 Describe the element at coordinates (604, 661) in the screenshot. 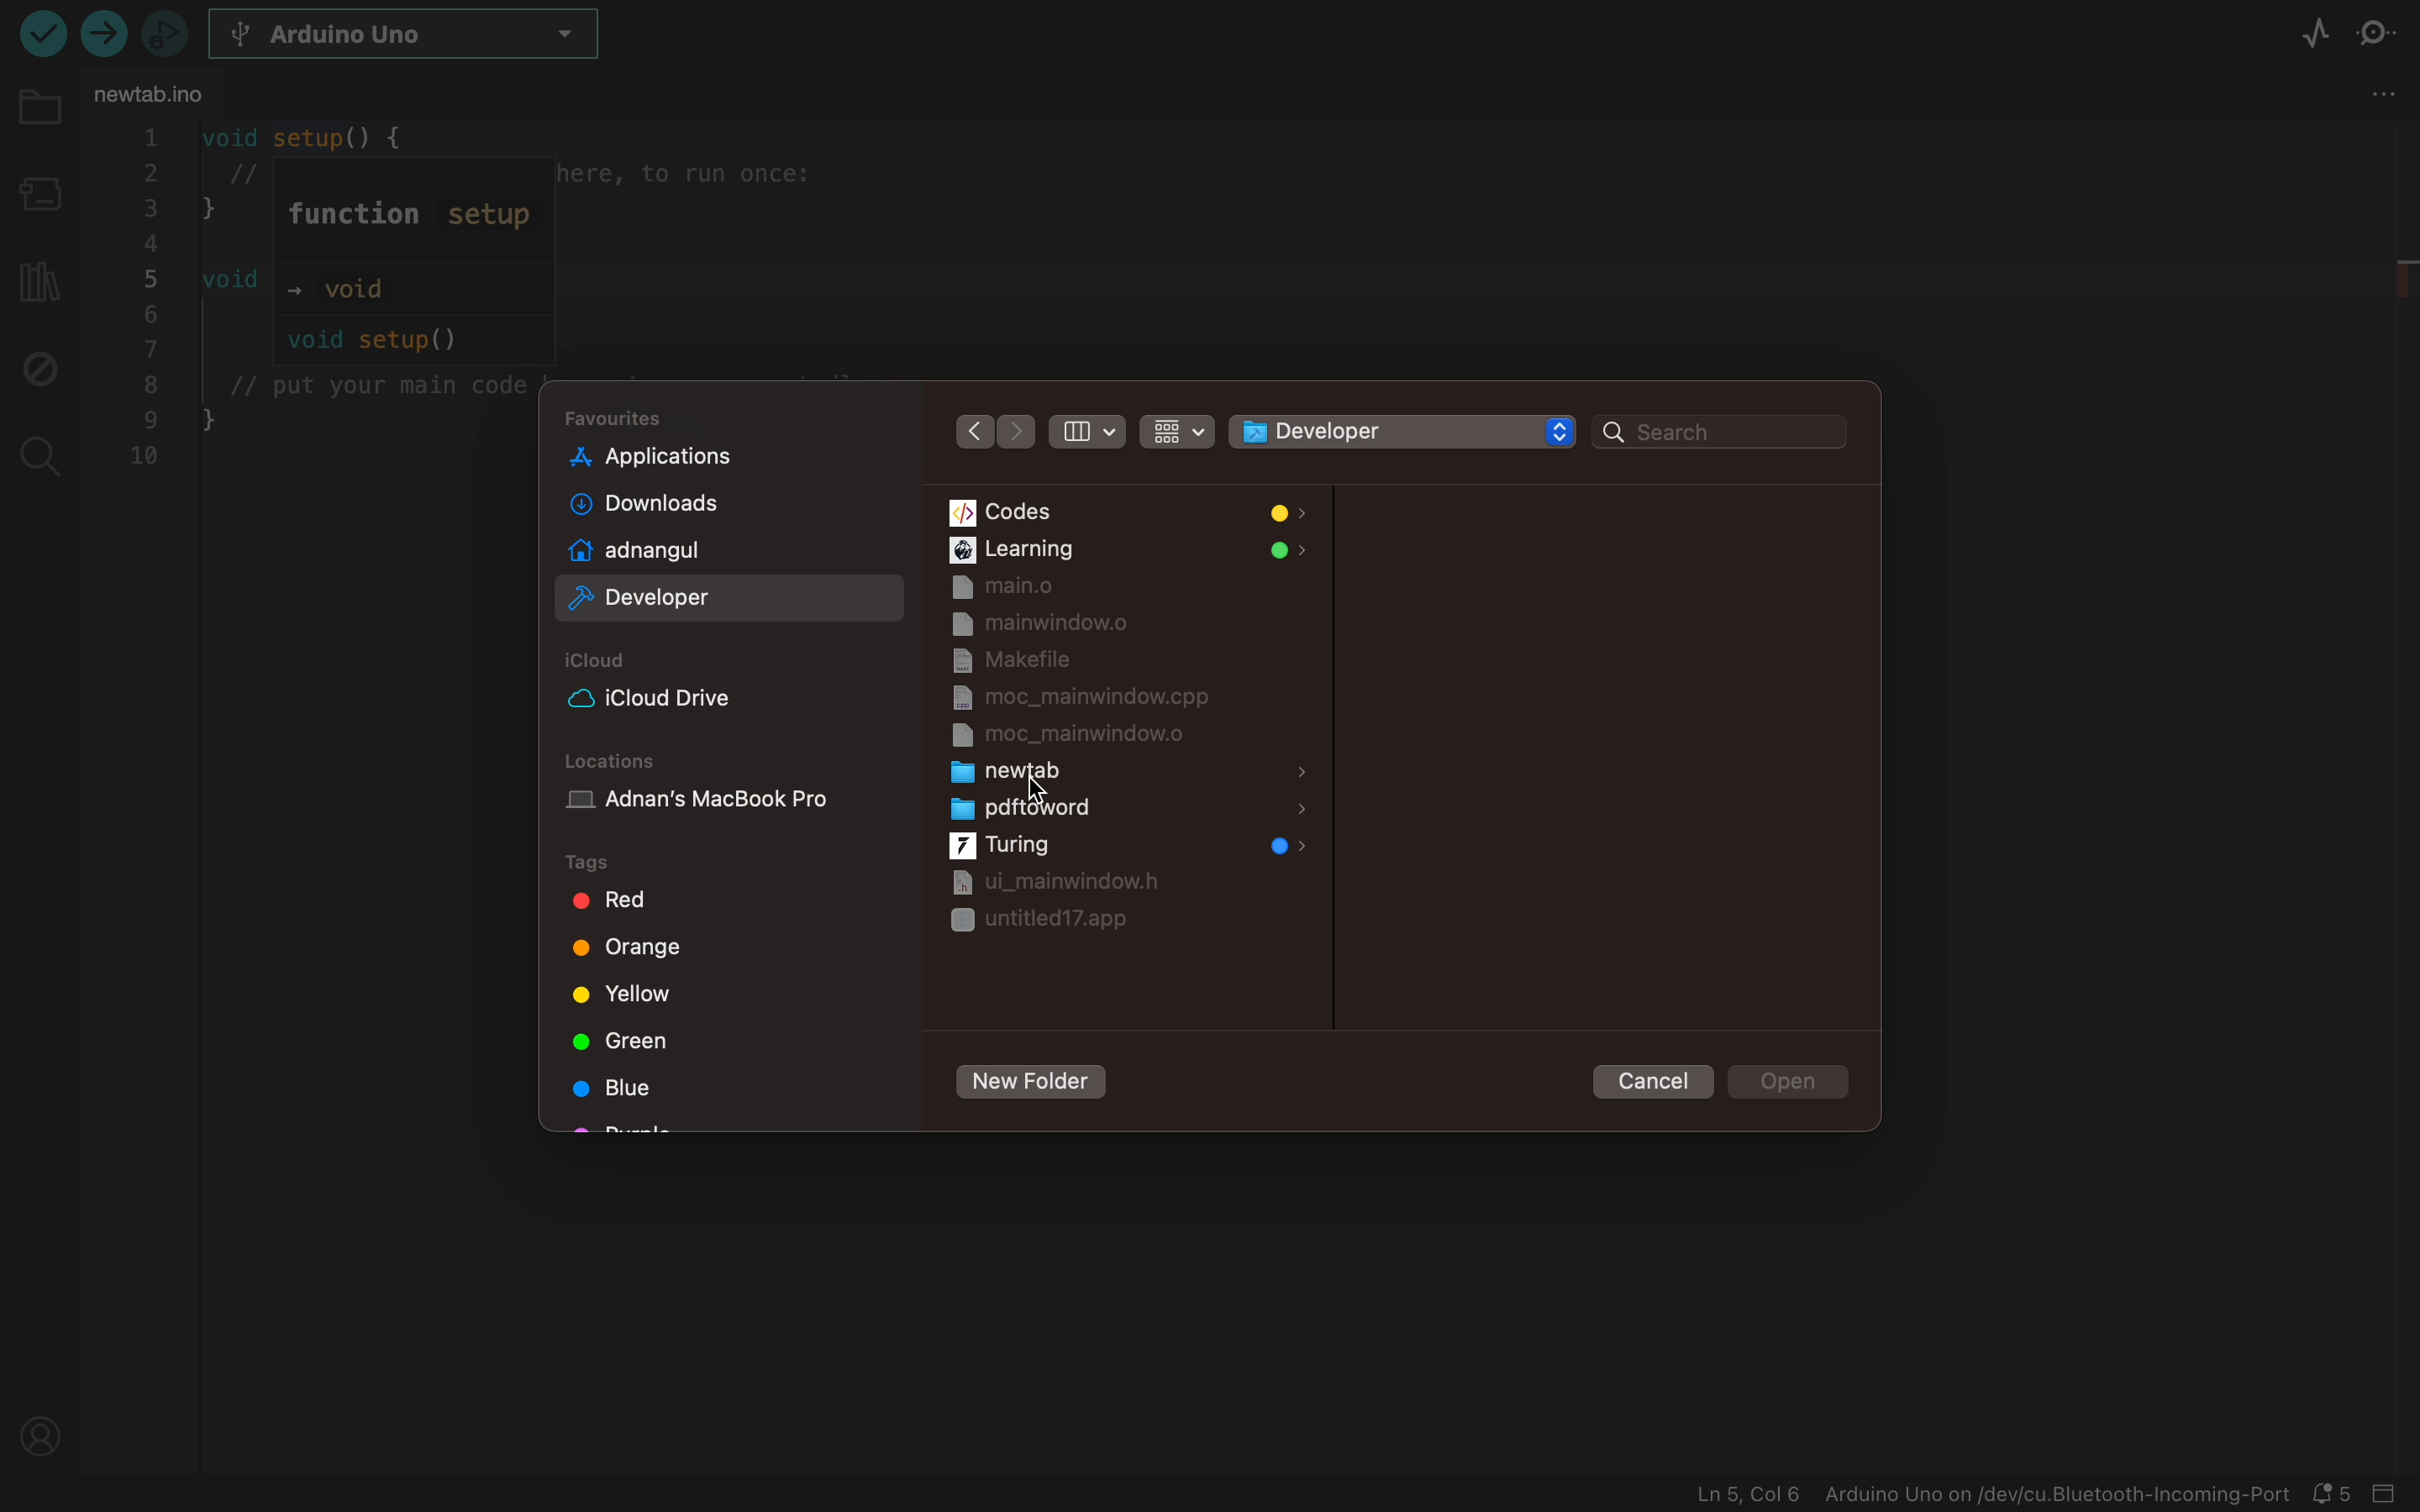

I see `icloud` at that location.